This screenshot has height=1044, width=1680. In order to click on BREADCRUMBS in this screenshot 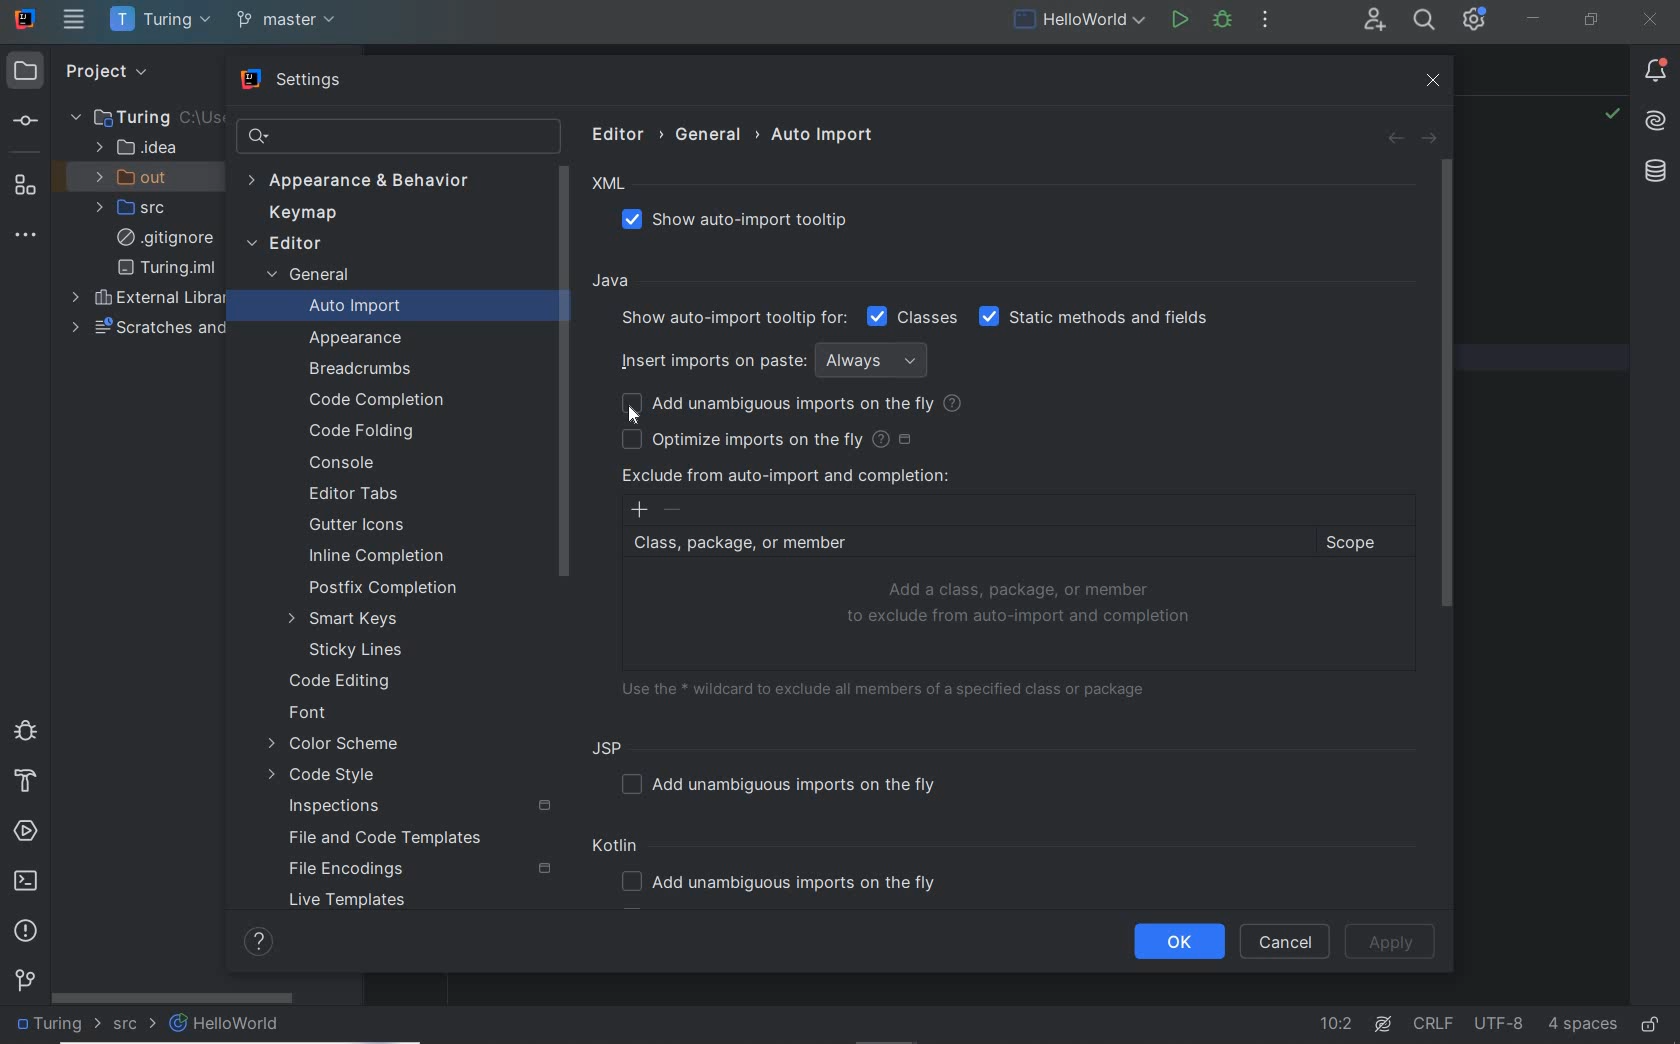, I will do `click(364, 370)`.